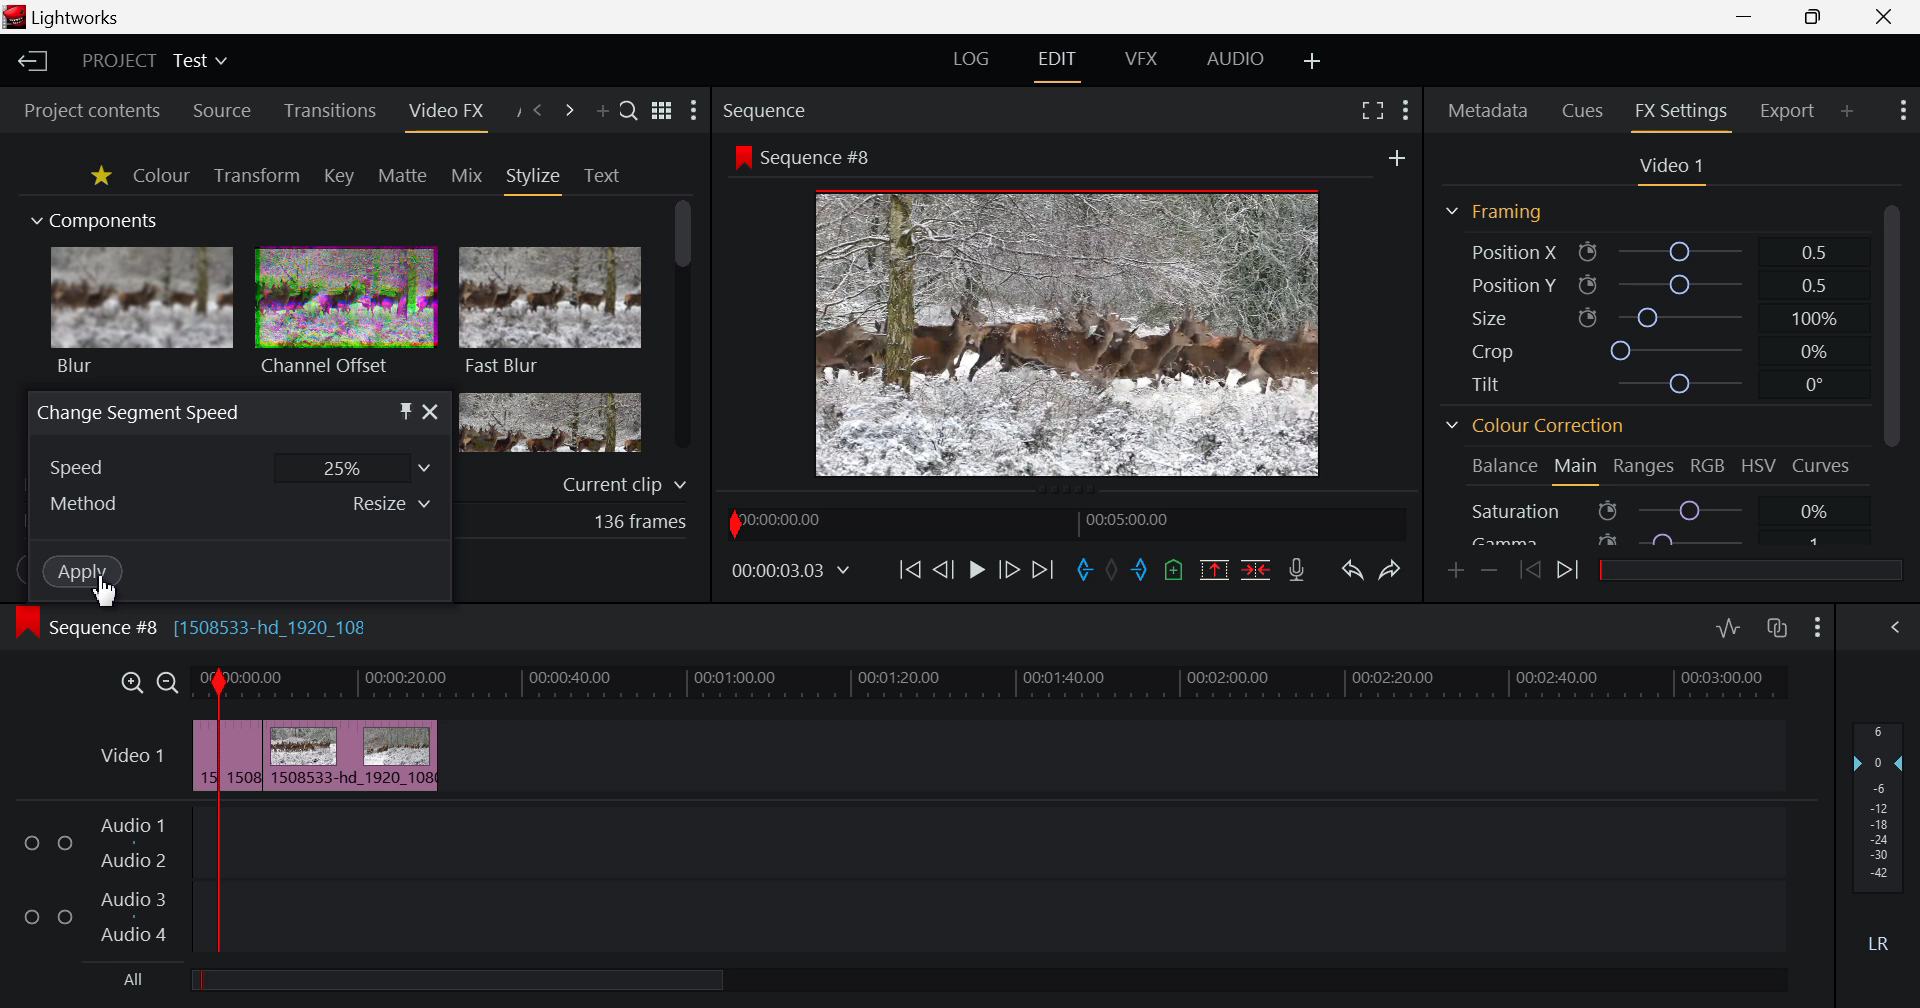 Image resolution: width=1920 pixels, height=1008 pixels. What do you see at coordinates (942, 568) in the screenshot?
I see `Go Back` at bounding box center [942, 568].